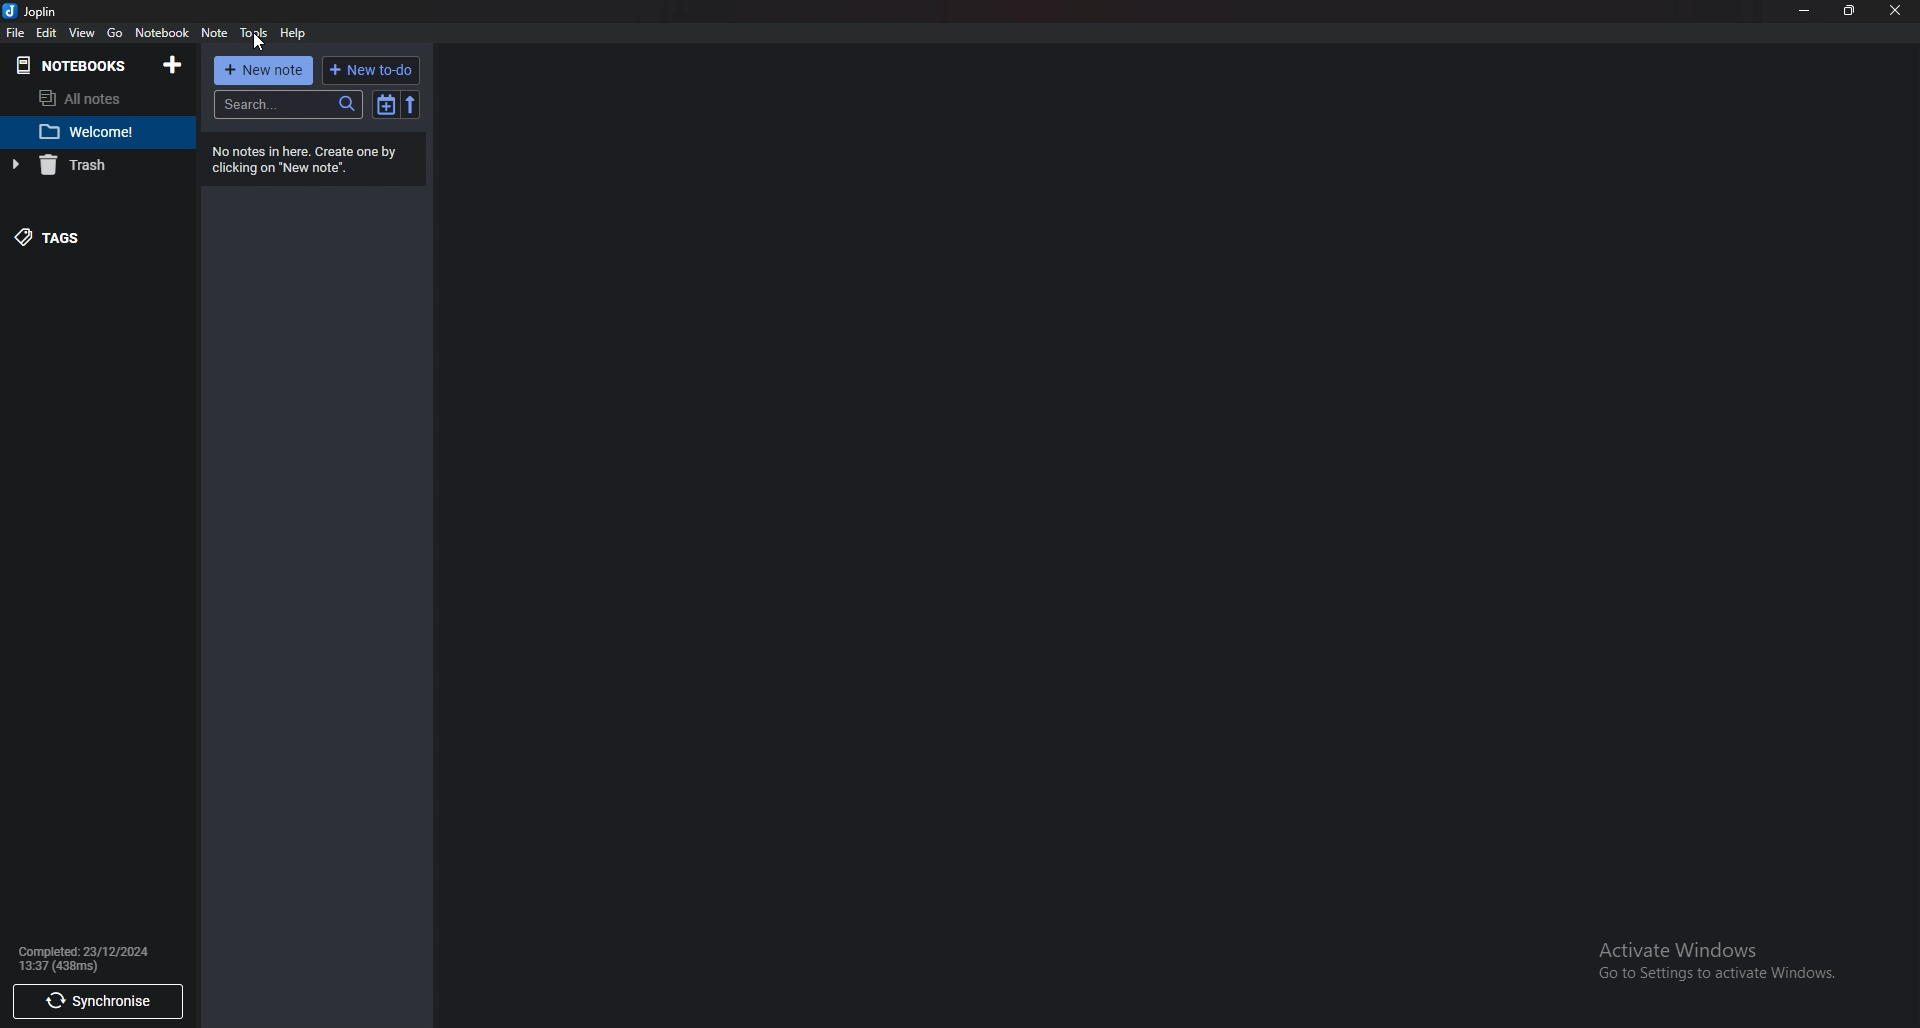 The image size is (1920, 1028). I want to click on reverse sort order, so click(410, 106).